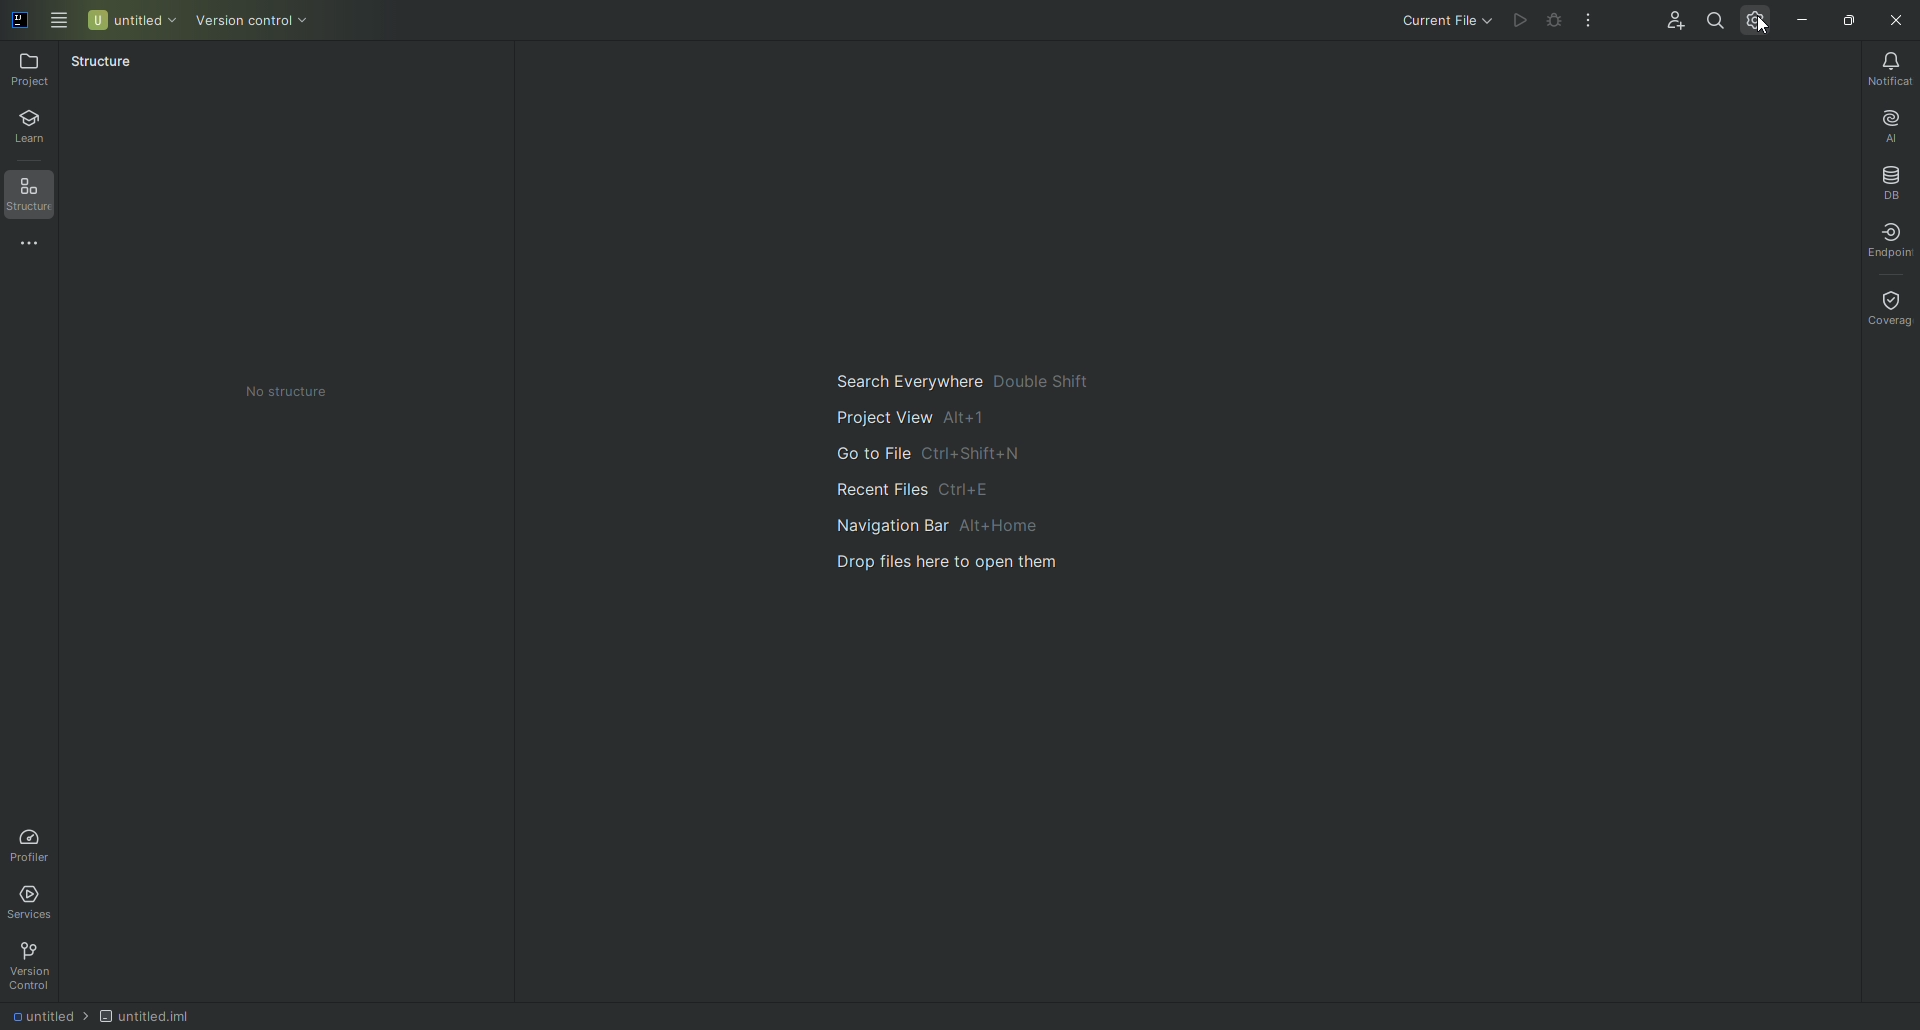 The height and width of the screenshot is (1030, 1920). What do you see at coordinates (1887, 66) in the screenshot?
I see `Notifications` at bounding box center [1887, 66].